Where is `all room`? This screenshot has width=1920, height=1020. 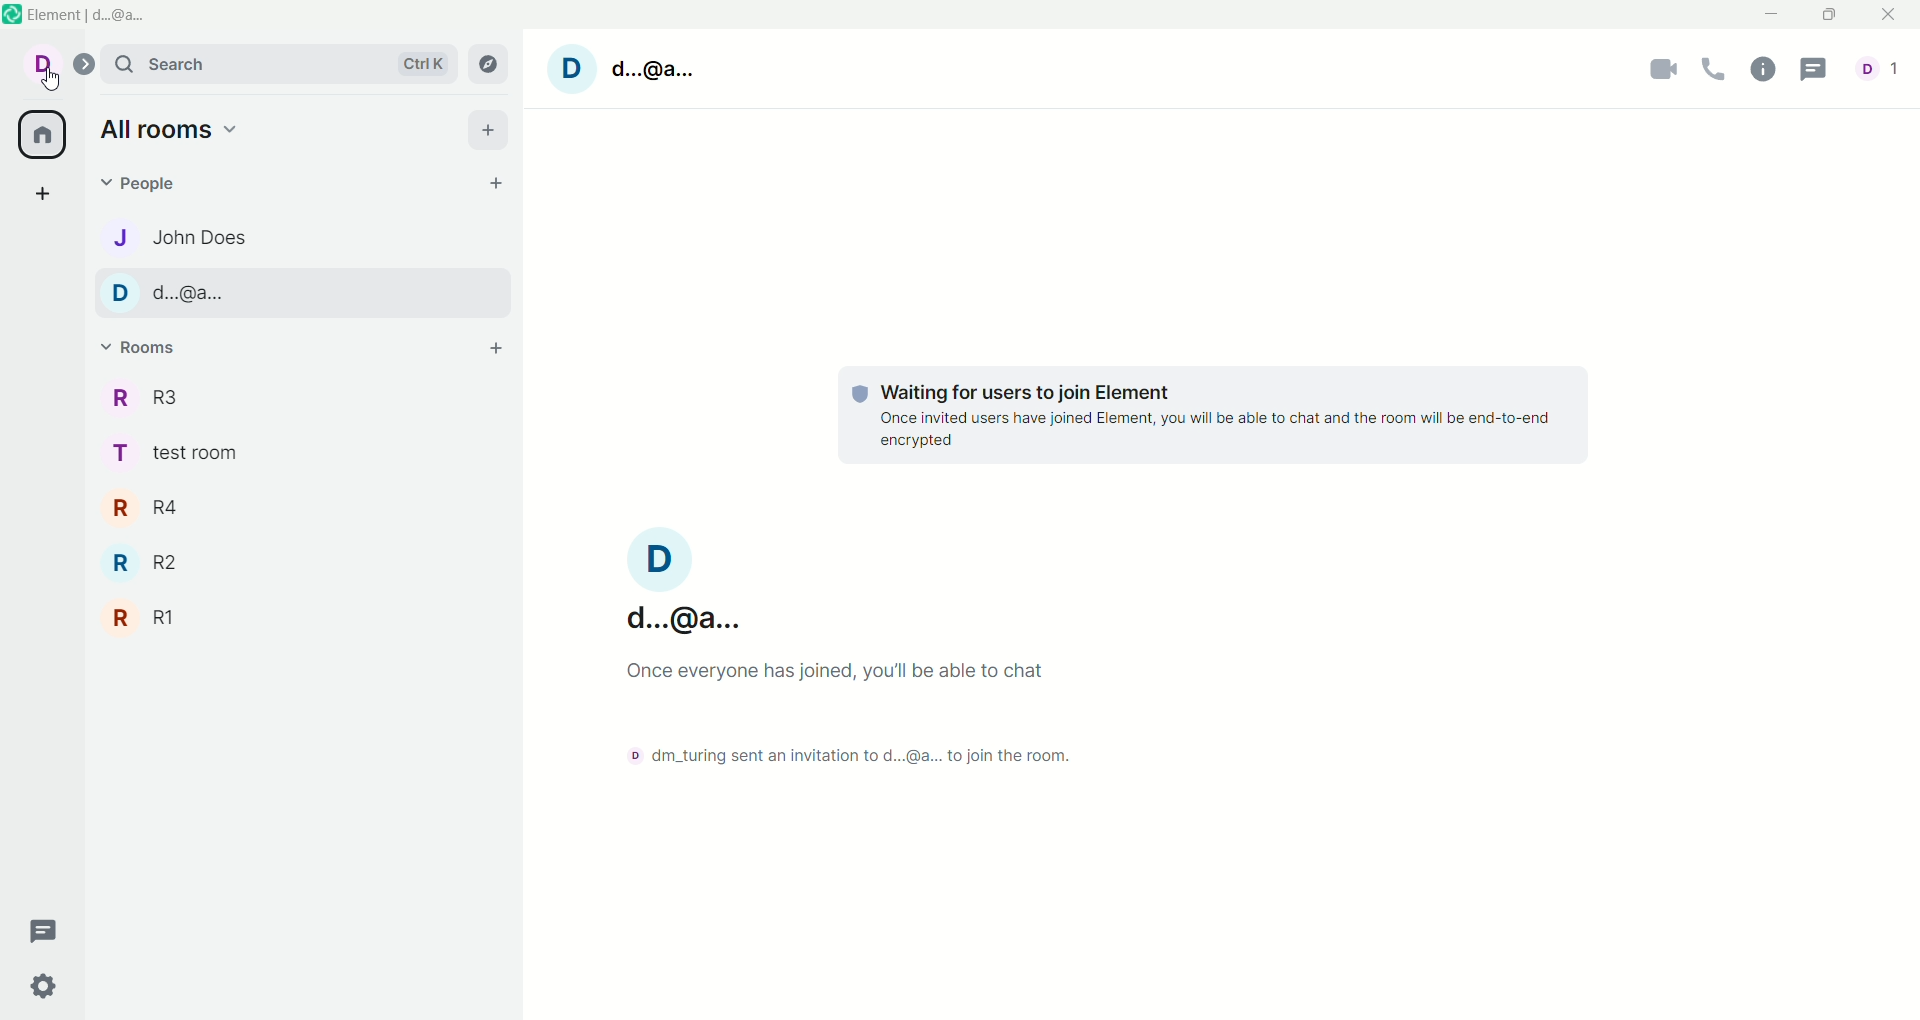
all room is located at coordinates (39, 136).